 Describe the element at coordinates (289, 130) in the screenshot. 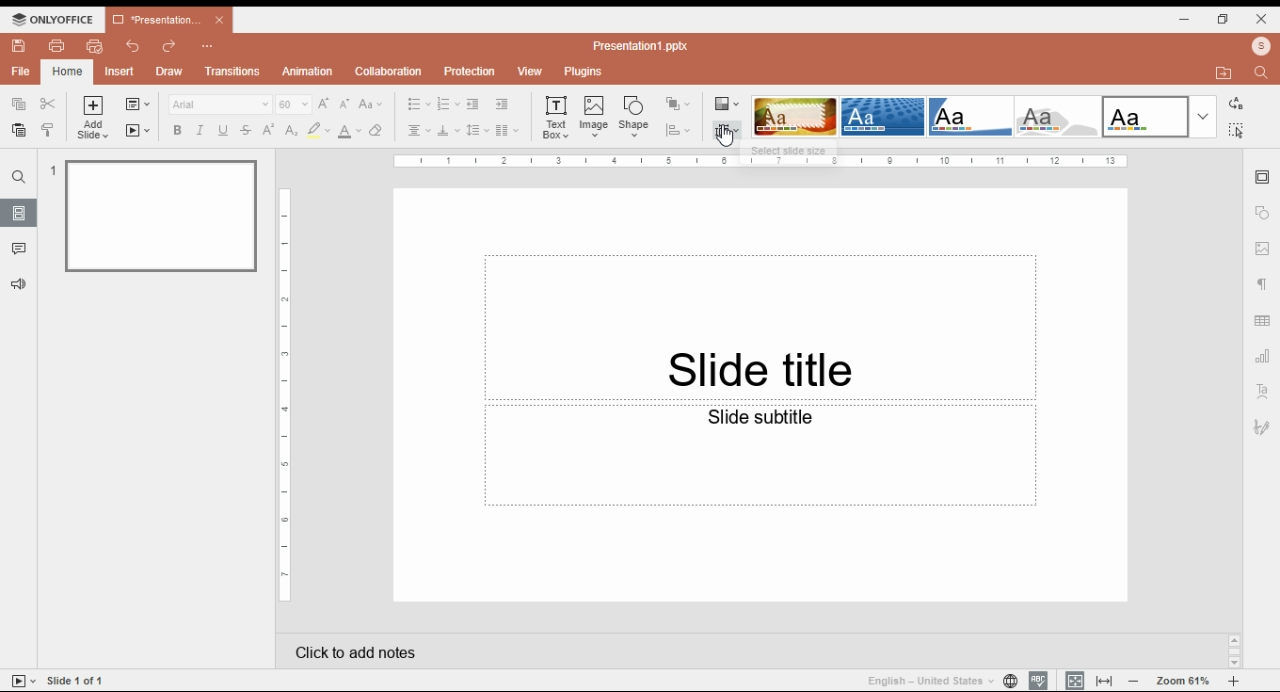

I see `subscript` at that location.